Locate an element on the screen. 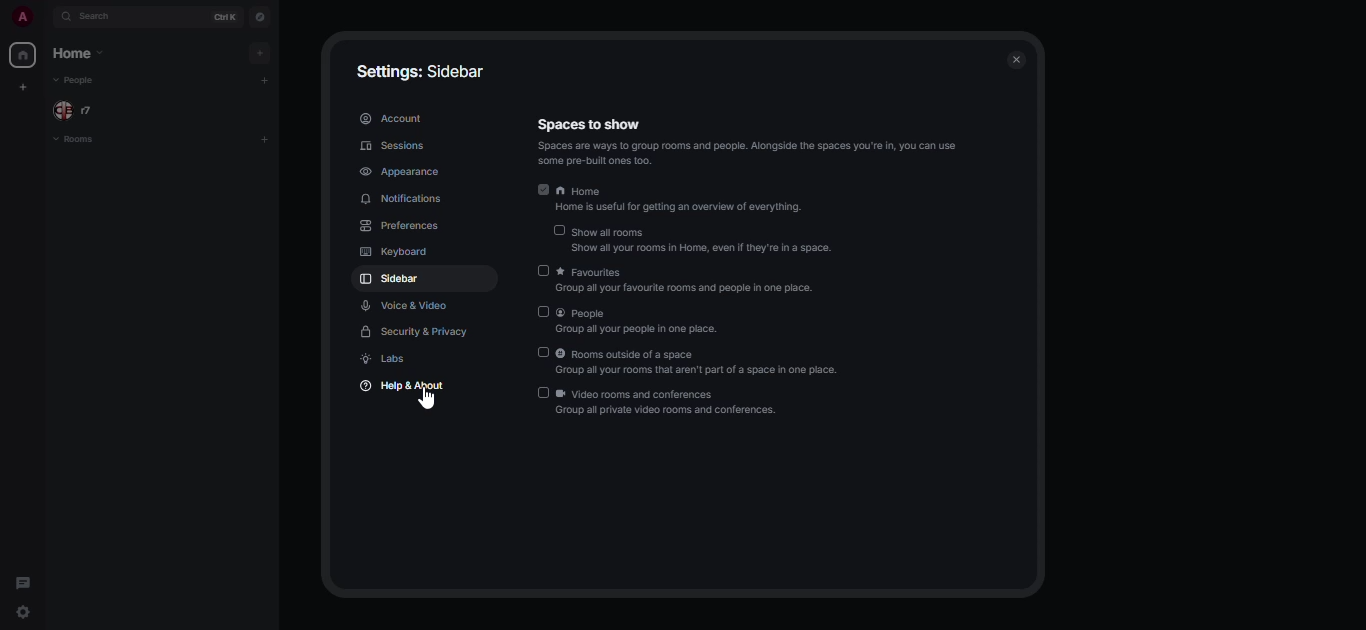 Image resolution: width=1366 pixels, height=630 pixels. Spaces to showSpaces are ways 0 group rooms and pope. Alongside he spaces you're in, you can useprt is located at coordinates (747, 141).